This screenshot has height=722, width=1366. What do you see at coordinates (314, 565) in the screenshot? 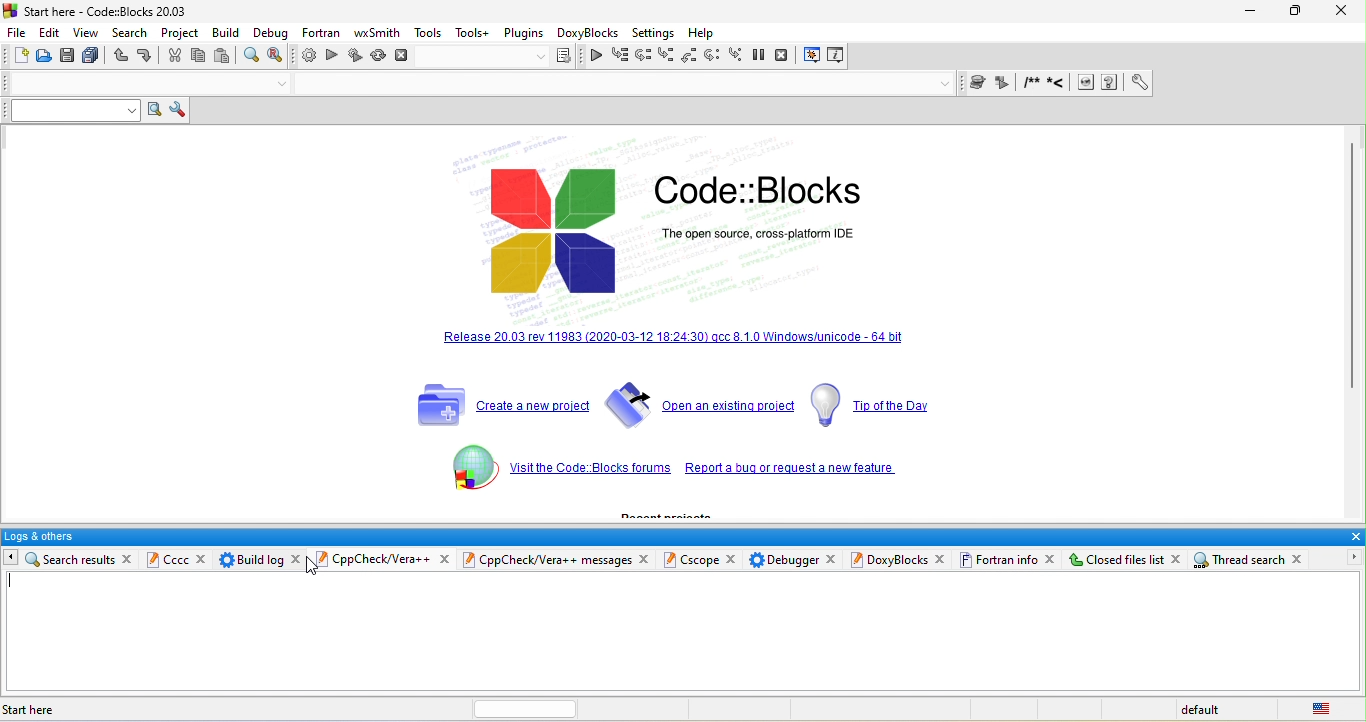
I see `cursor` at bounding box center [314, 565].